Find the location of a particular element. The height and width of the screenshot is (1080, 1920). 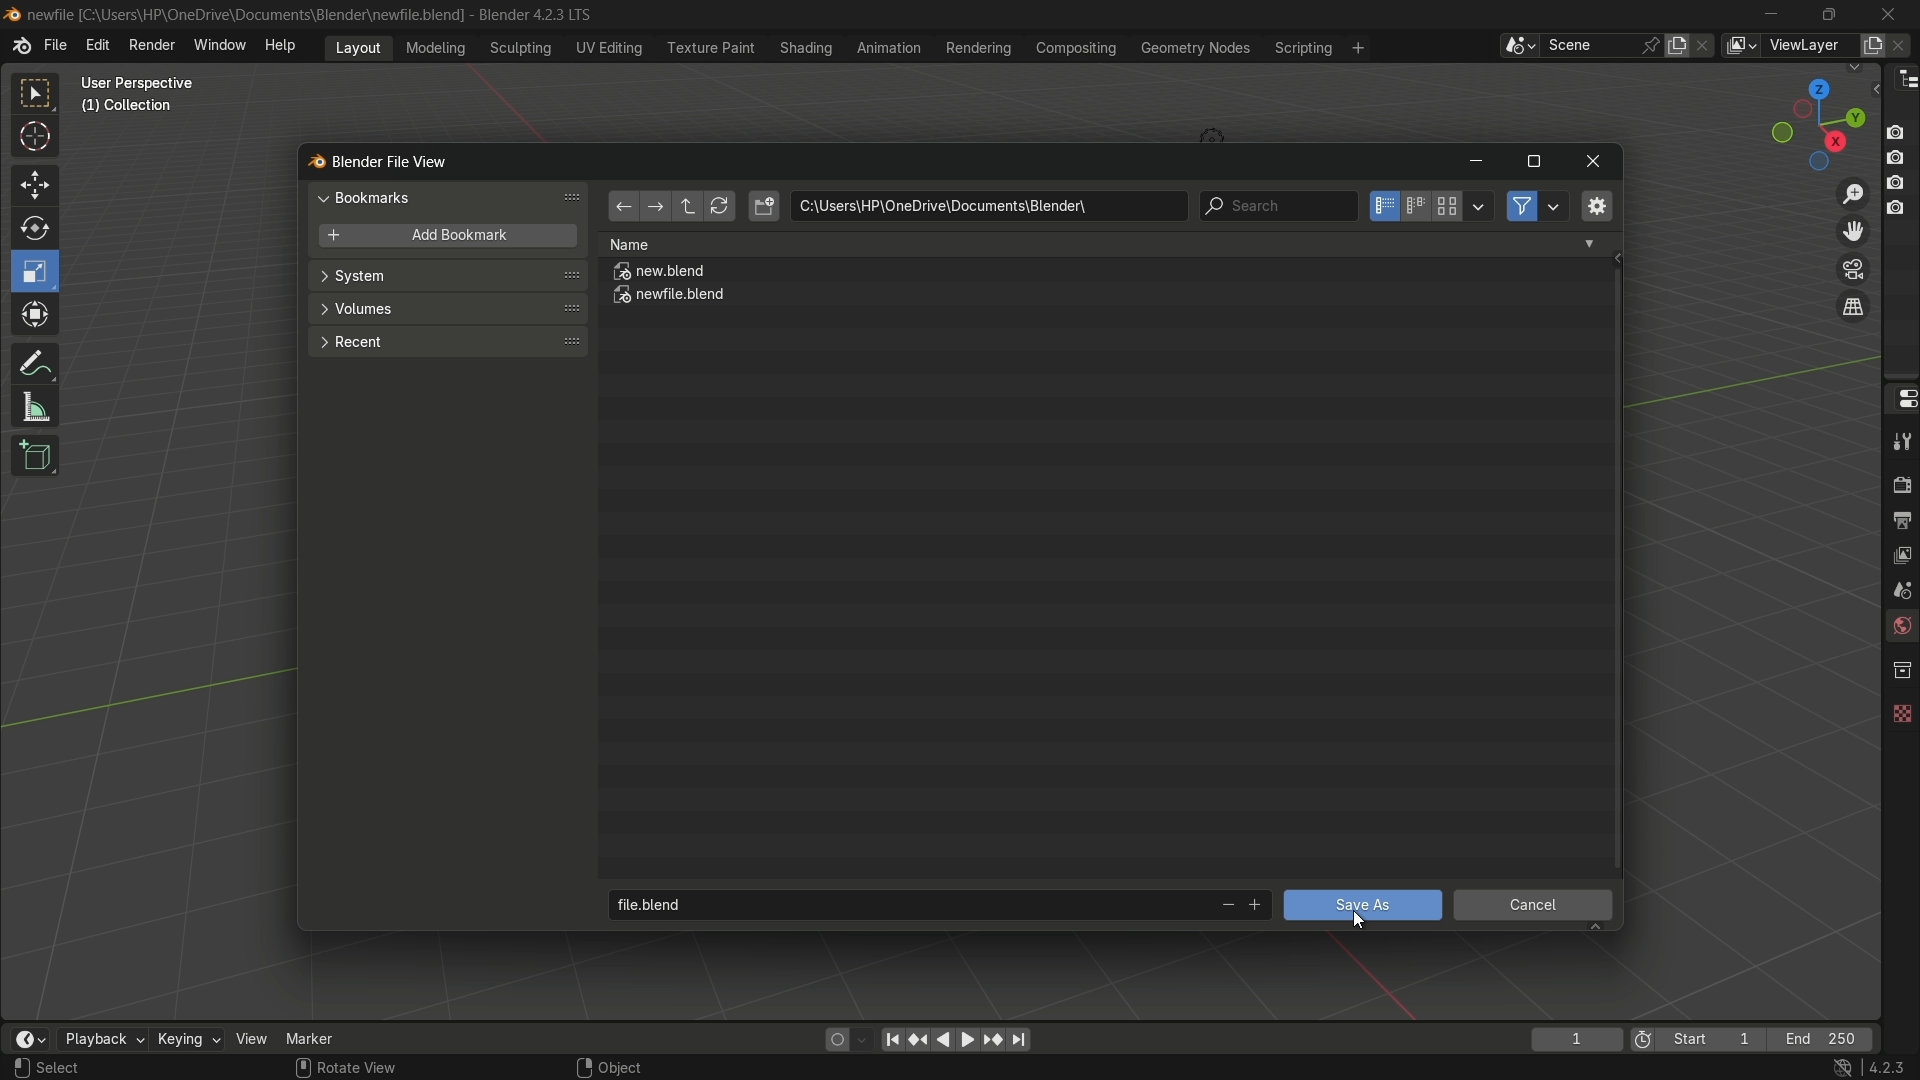

volumes is located at coordinates (446, 309).